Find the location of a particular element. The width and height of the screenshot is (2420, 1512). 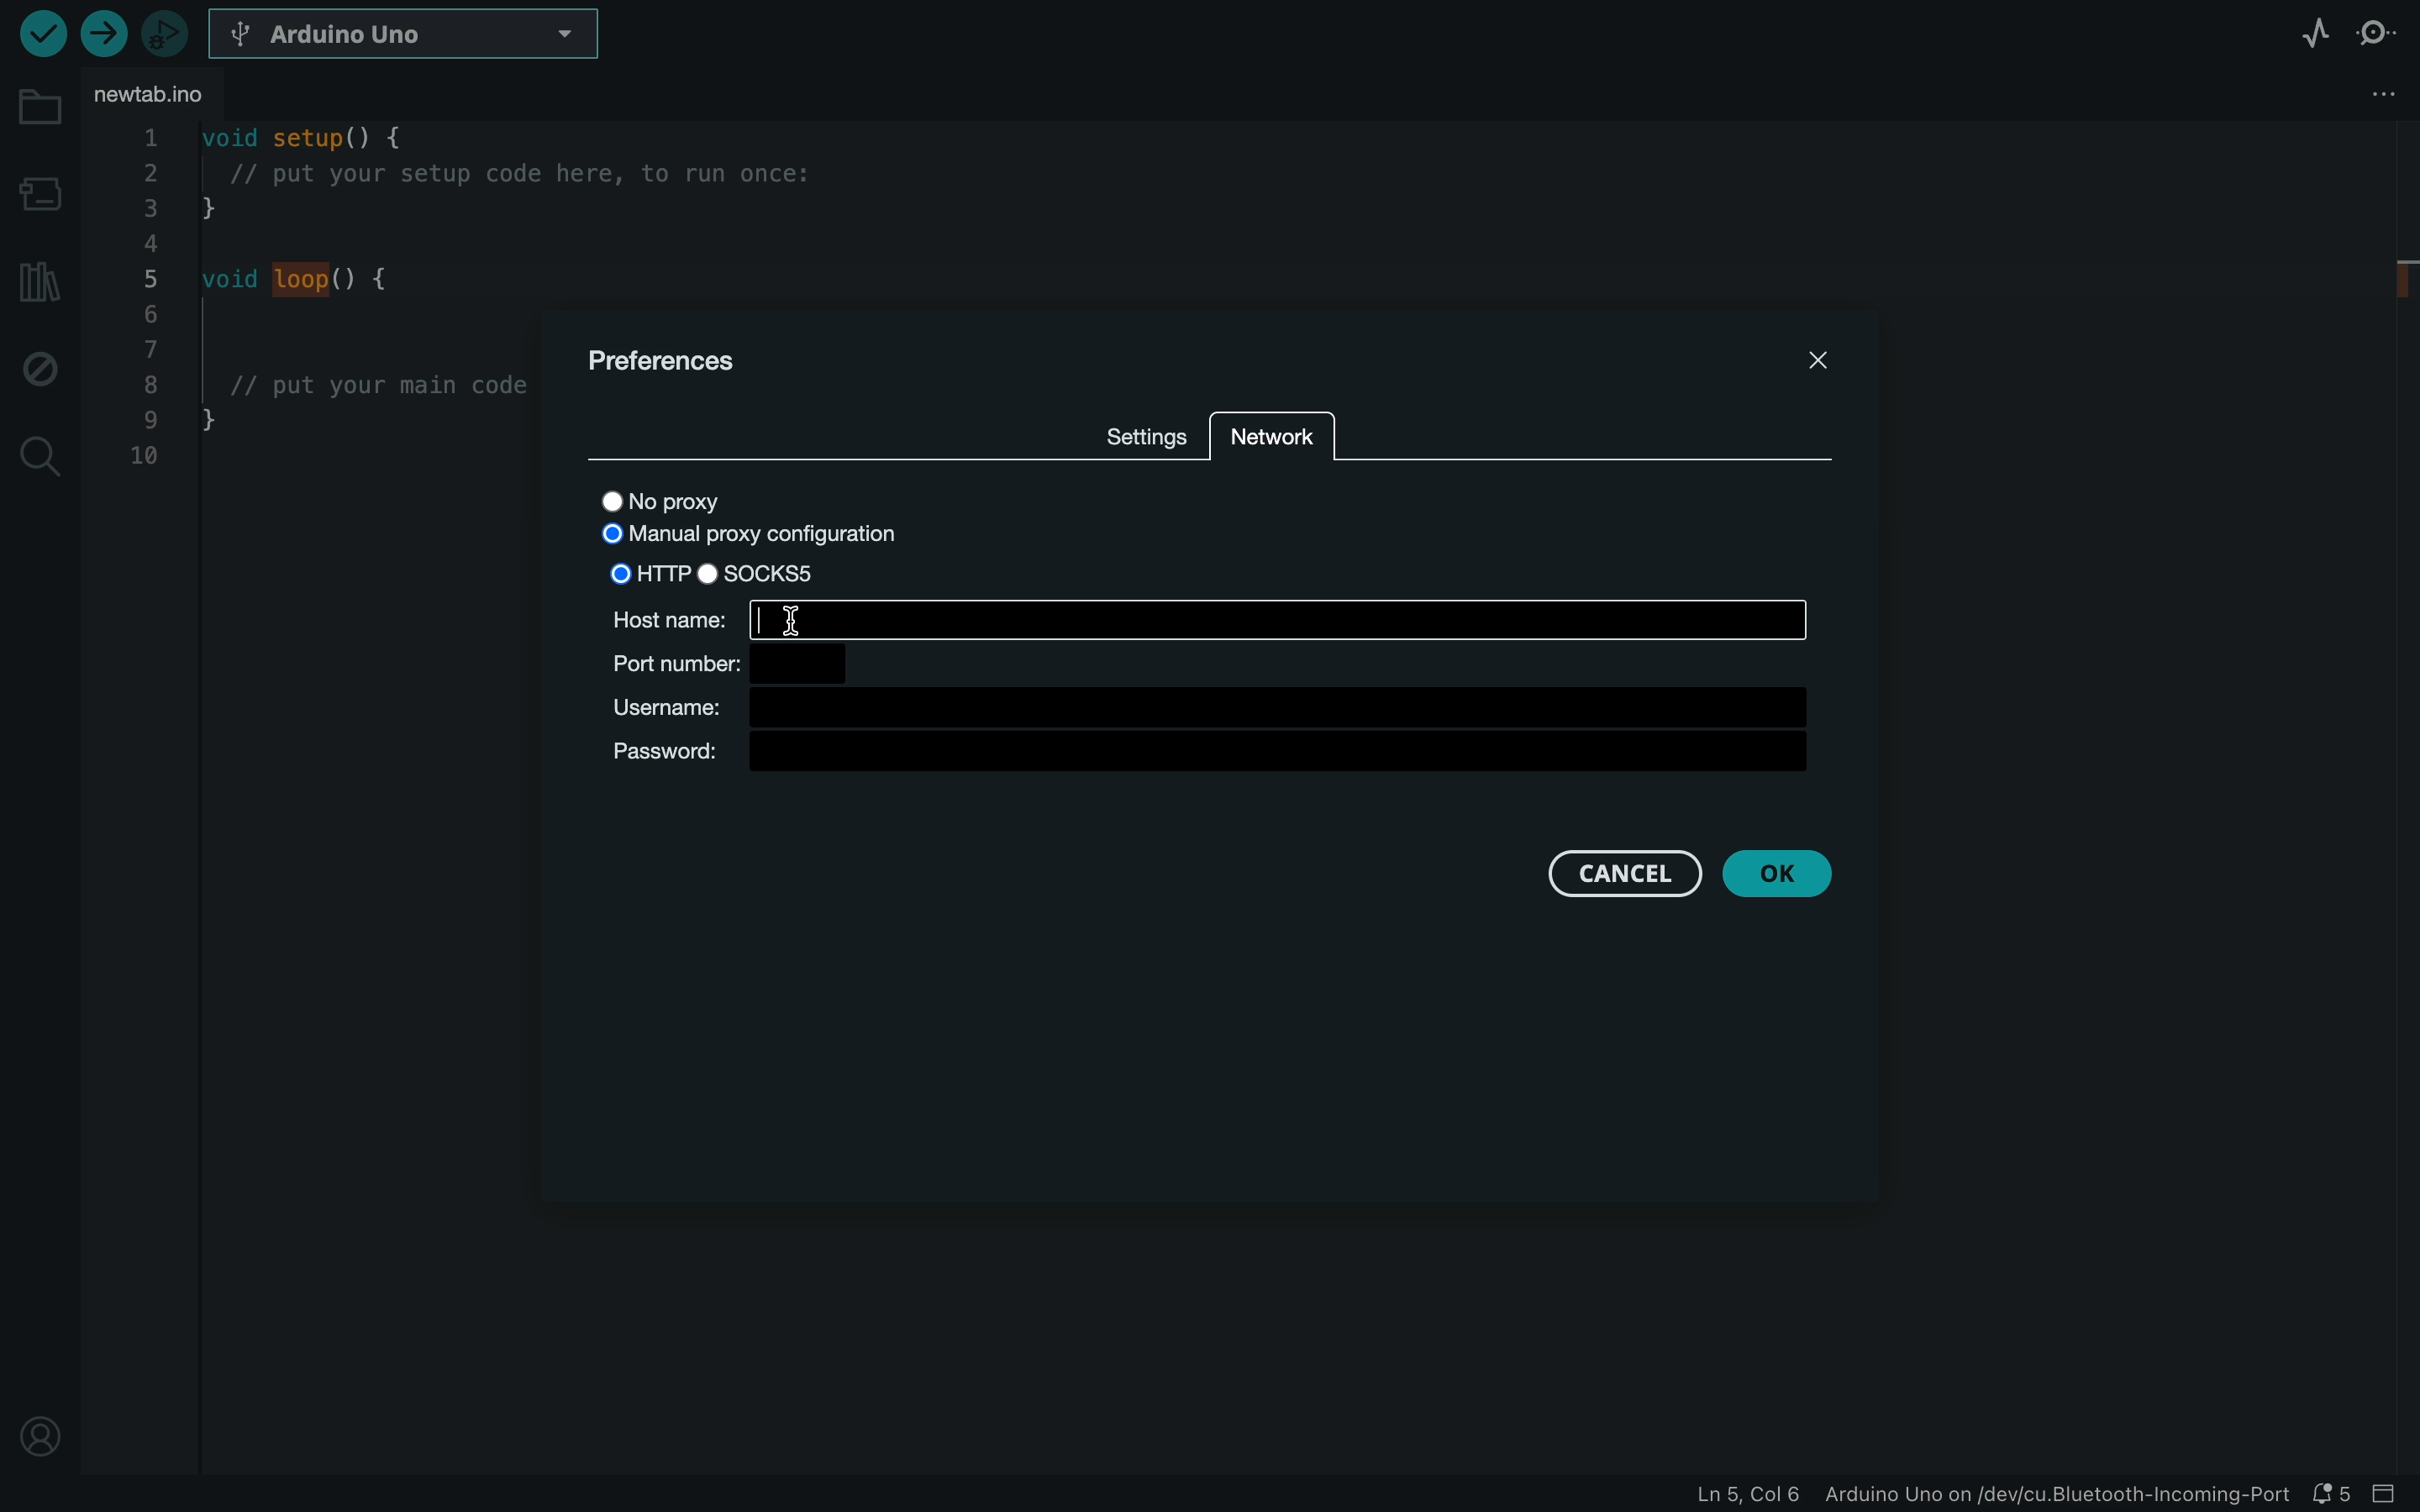

notification is located at coordinates (2334, 1494).